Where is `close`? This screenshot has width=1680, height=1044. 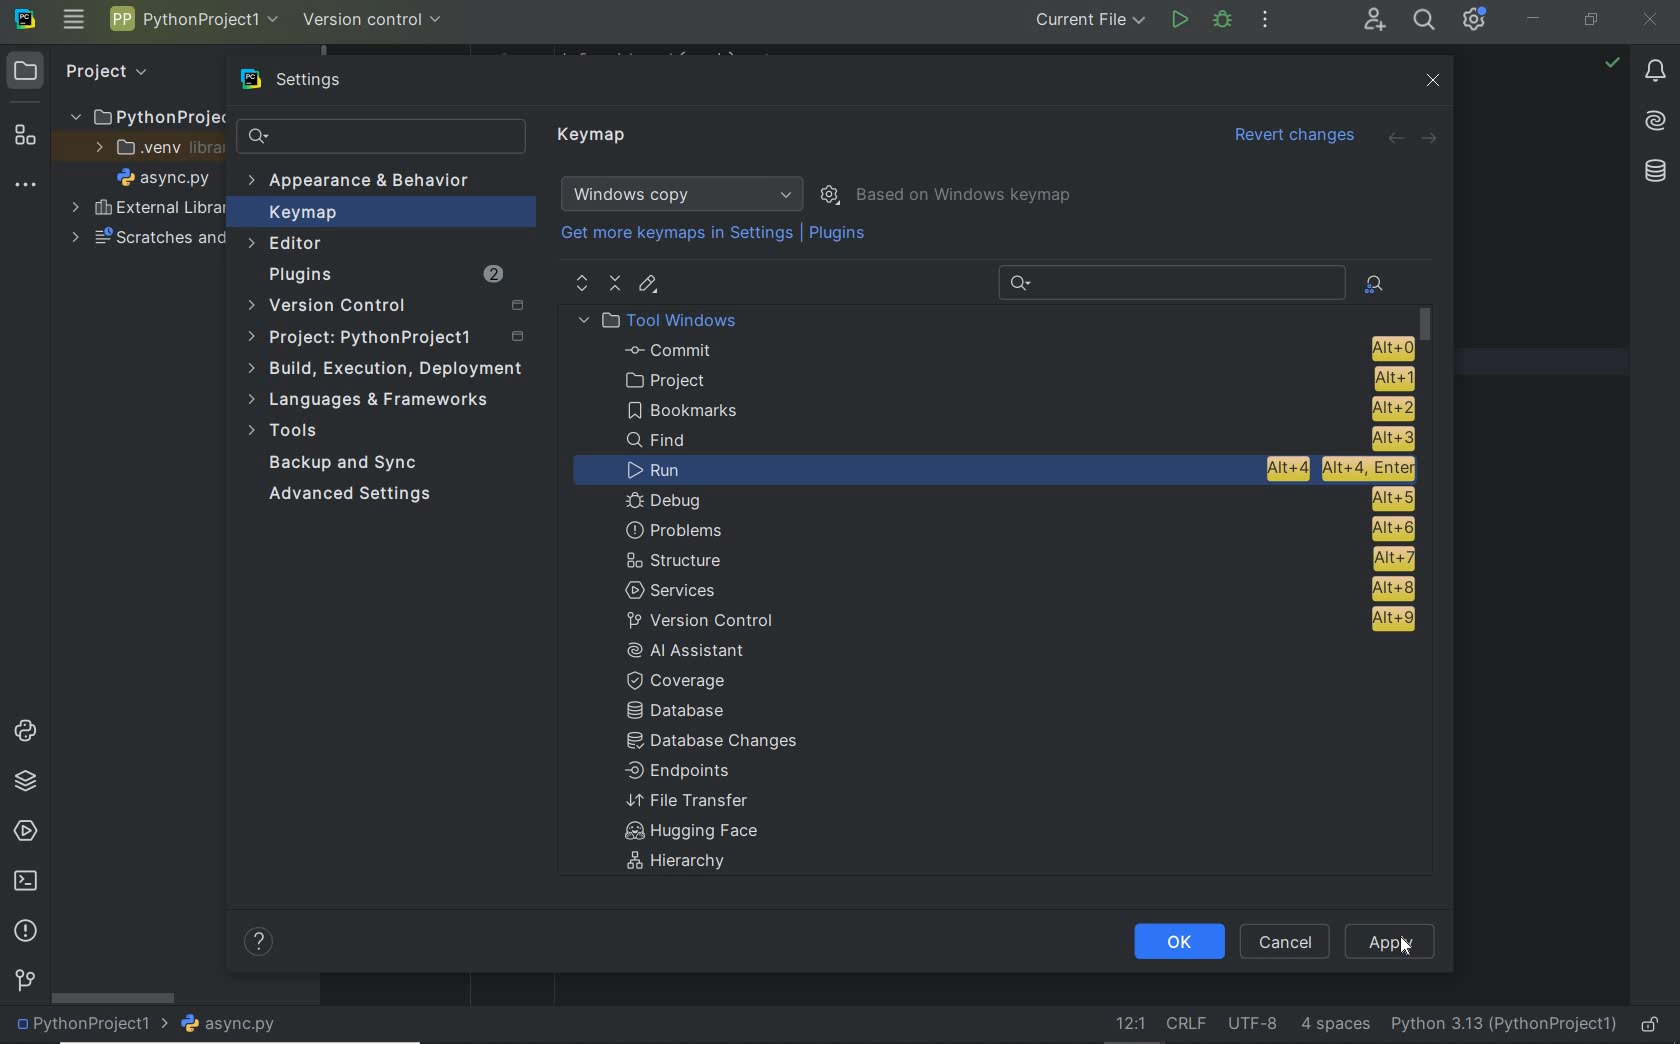 close is located at coordinates (1652, 18).